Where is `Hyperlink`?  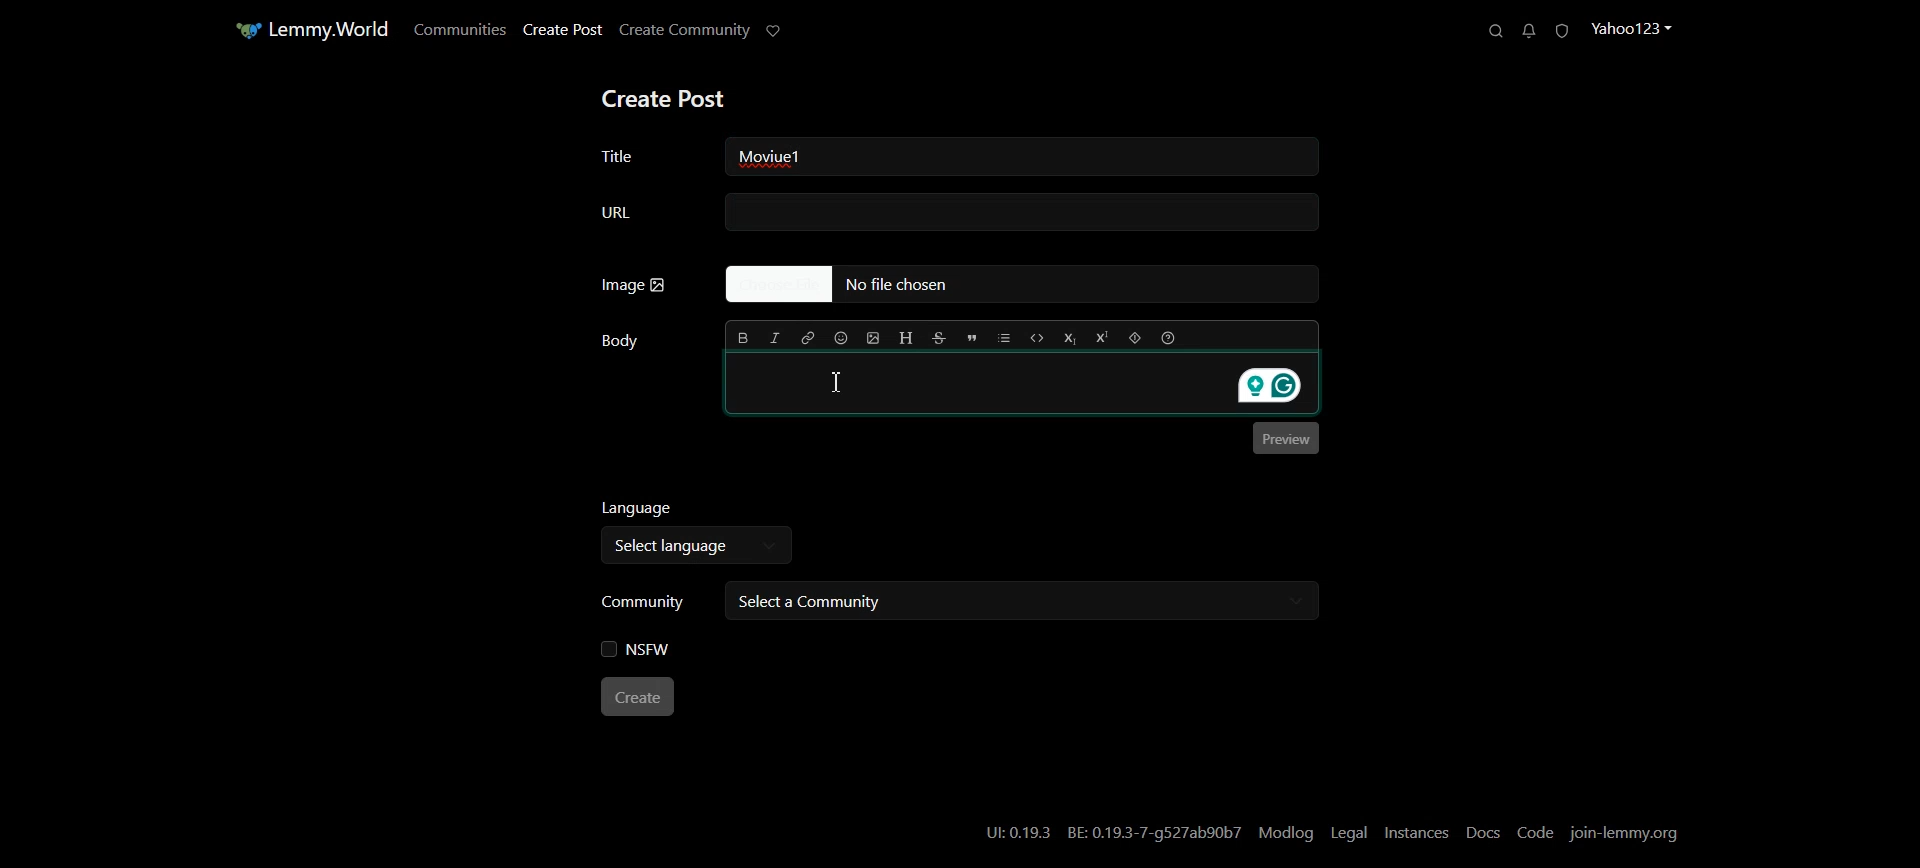 Hyperlink is located at coordinates (810, 338).